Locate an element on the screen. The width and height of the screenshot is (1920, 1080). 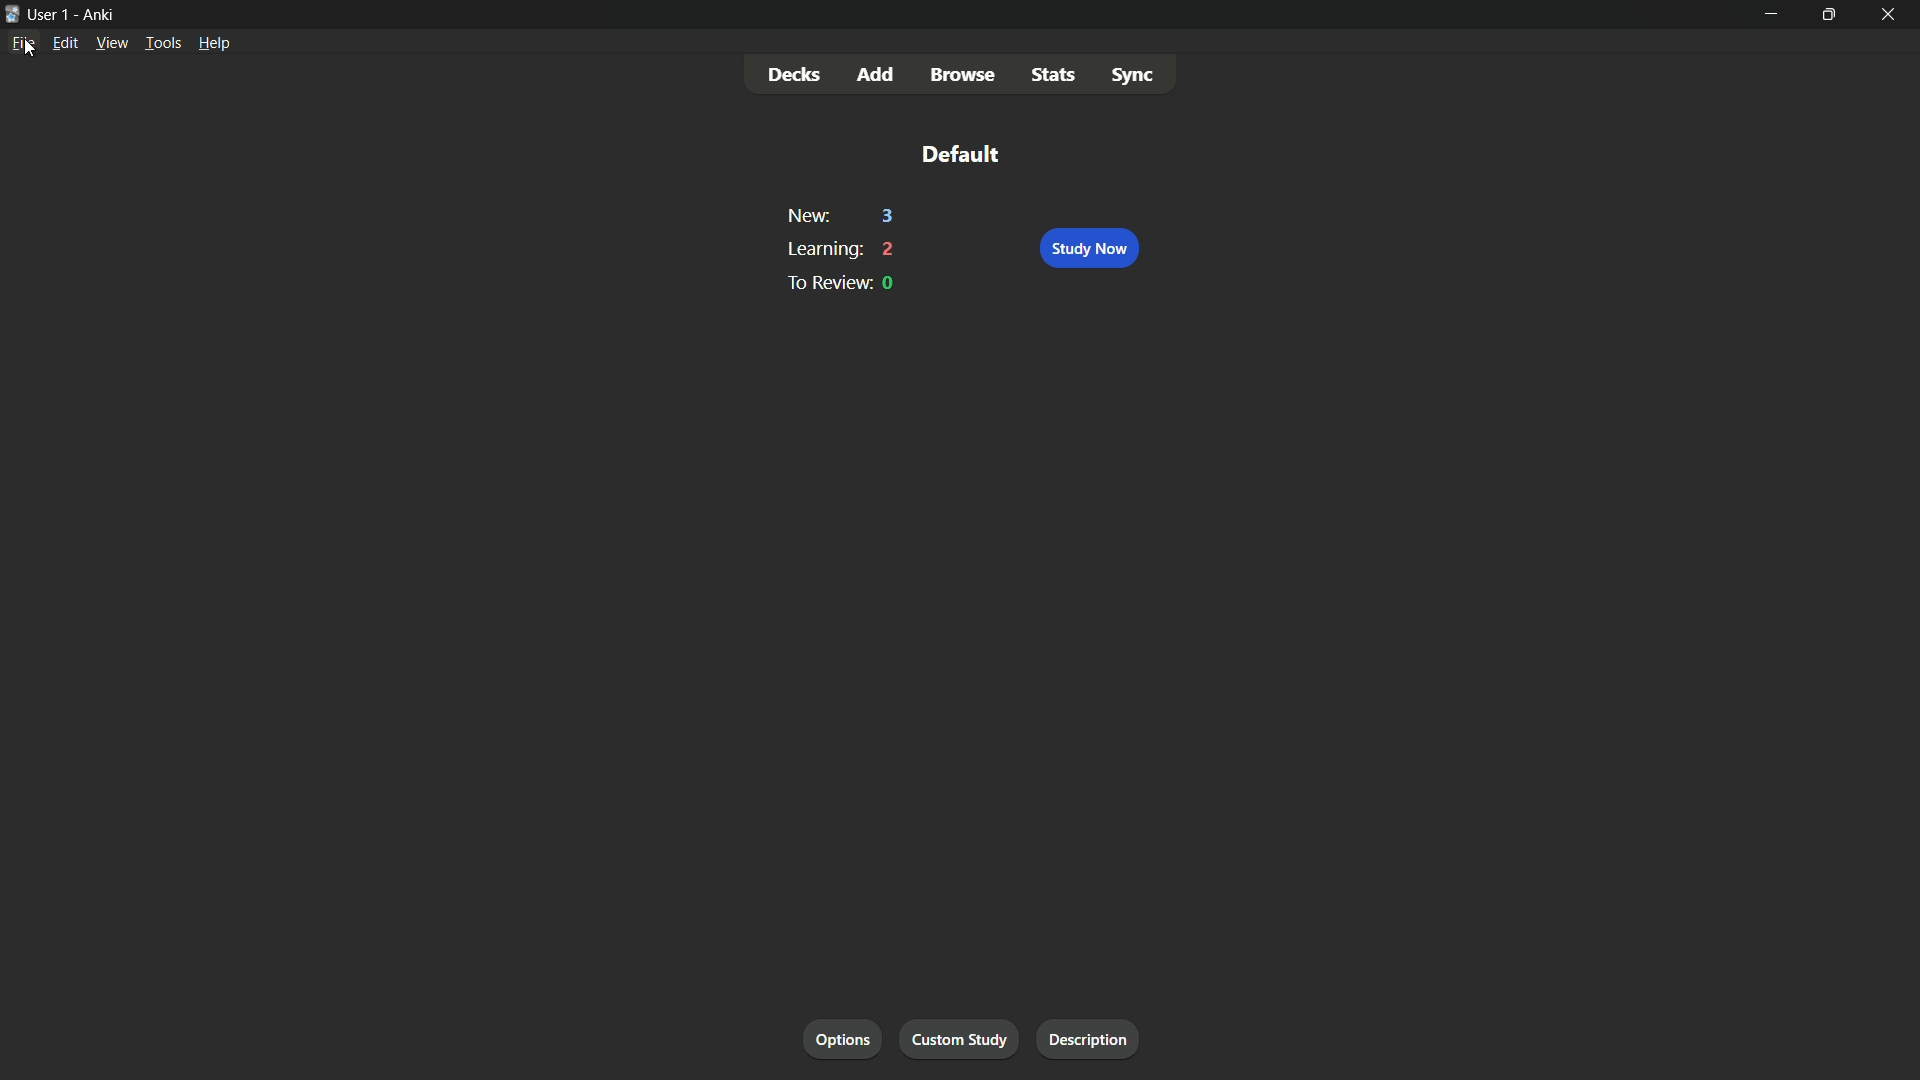
app name is located at coordinates (100, 13).